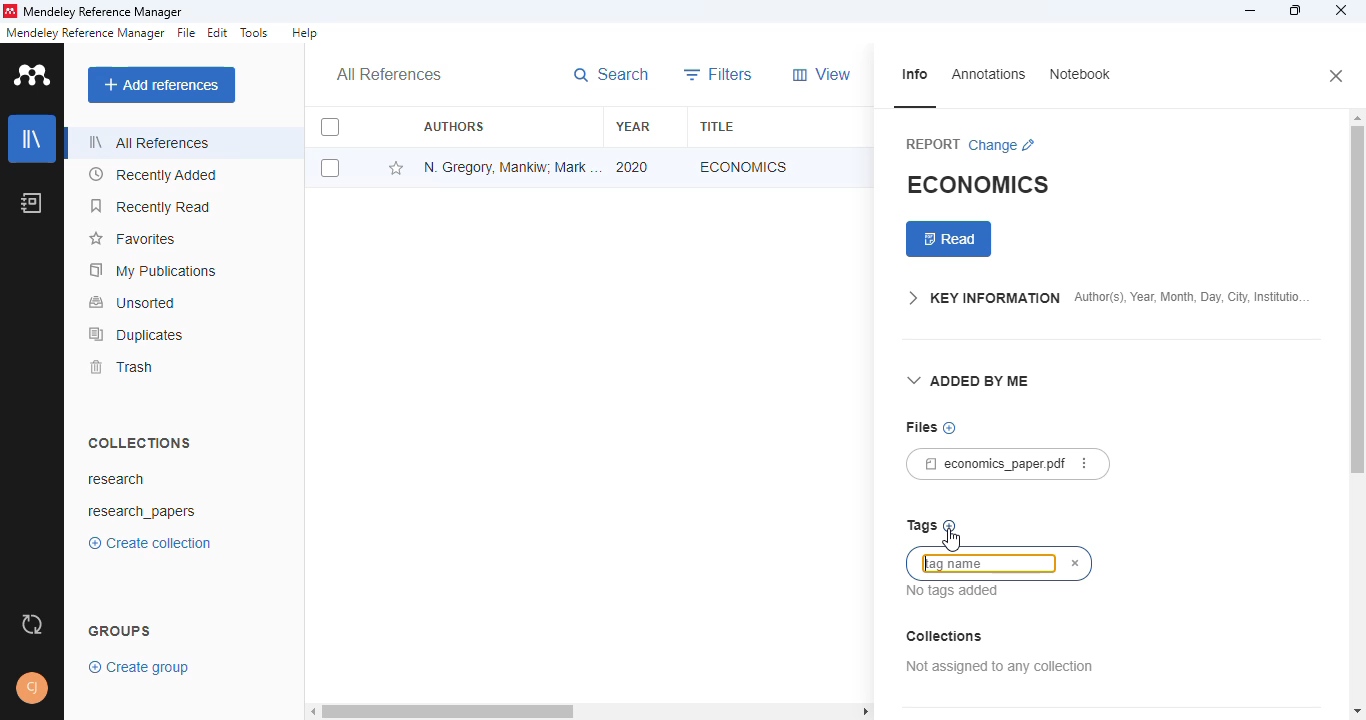 The image size is (1366, 720). I want to click on research, so click(115, 478).